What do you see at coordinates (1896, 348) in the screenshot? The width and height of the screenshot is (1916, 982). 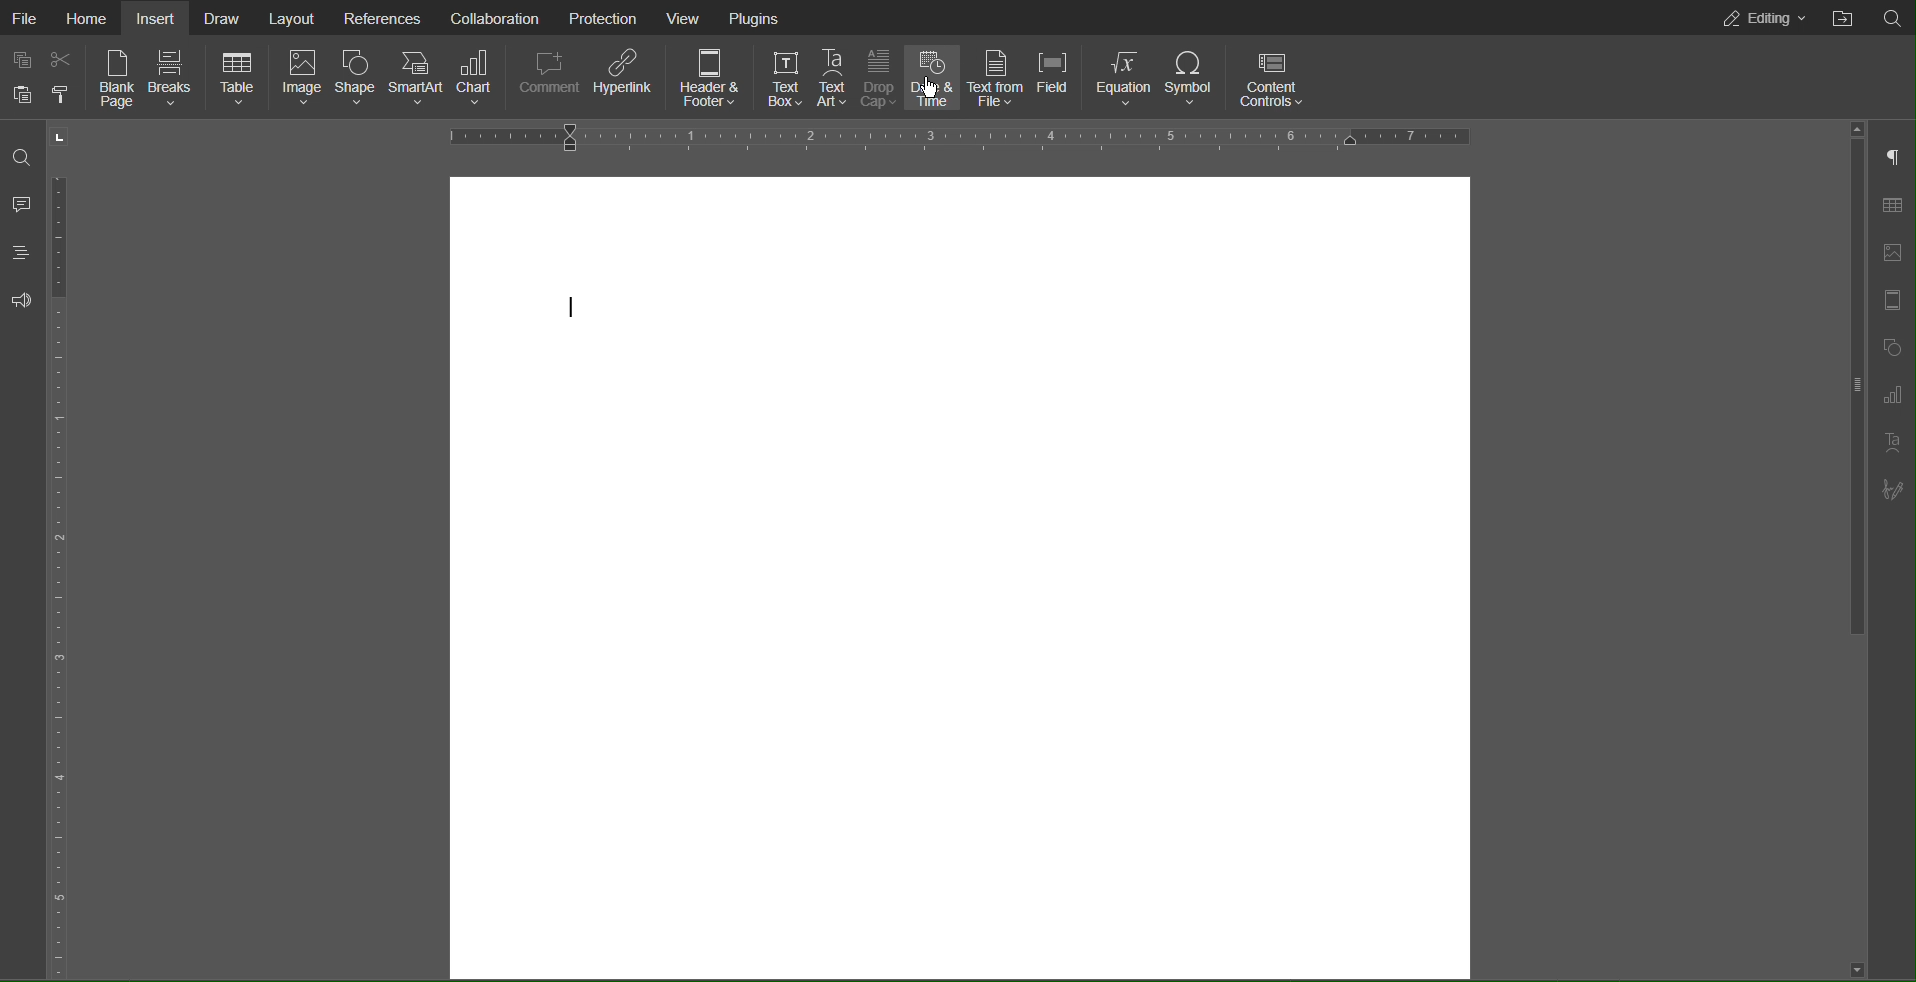 I see `Shape Settings` at bounding box center [1896, 348].